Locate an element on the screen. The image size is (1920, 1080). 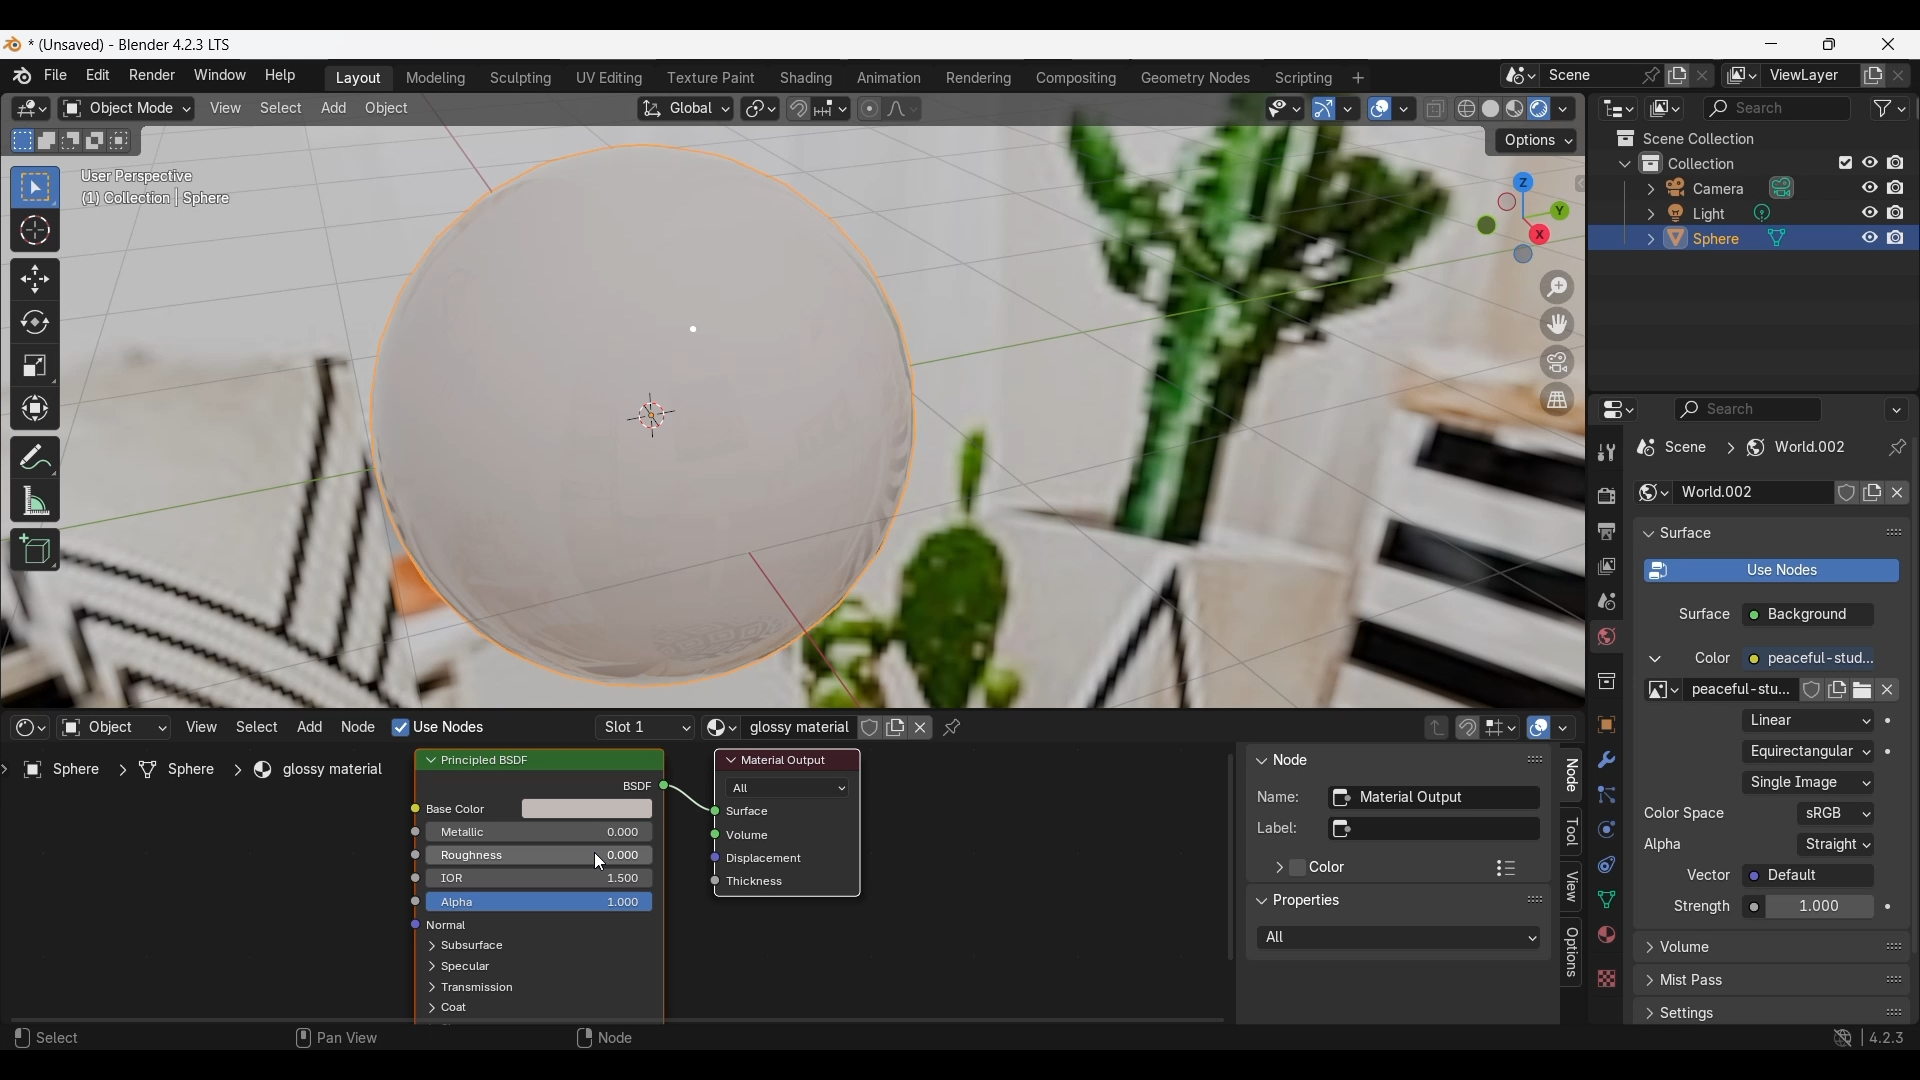
Overlays is located at coordinates (1563, 727).